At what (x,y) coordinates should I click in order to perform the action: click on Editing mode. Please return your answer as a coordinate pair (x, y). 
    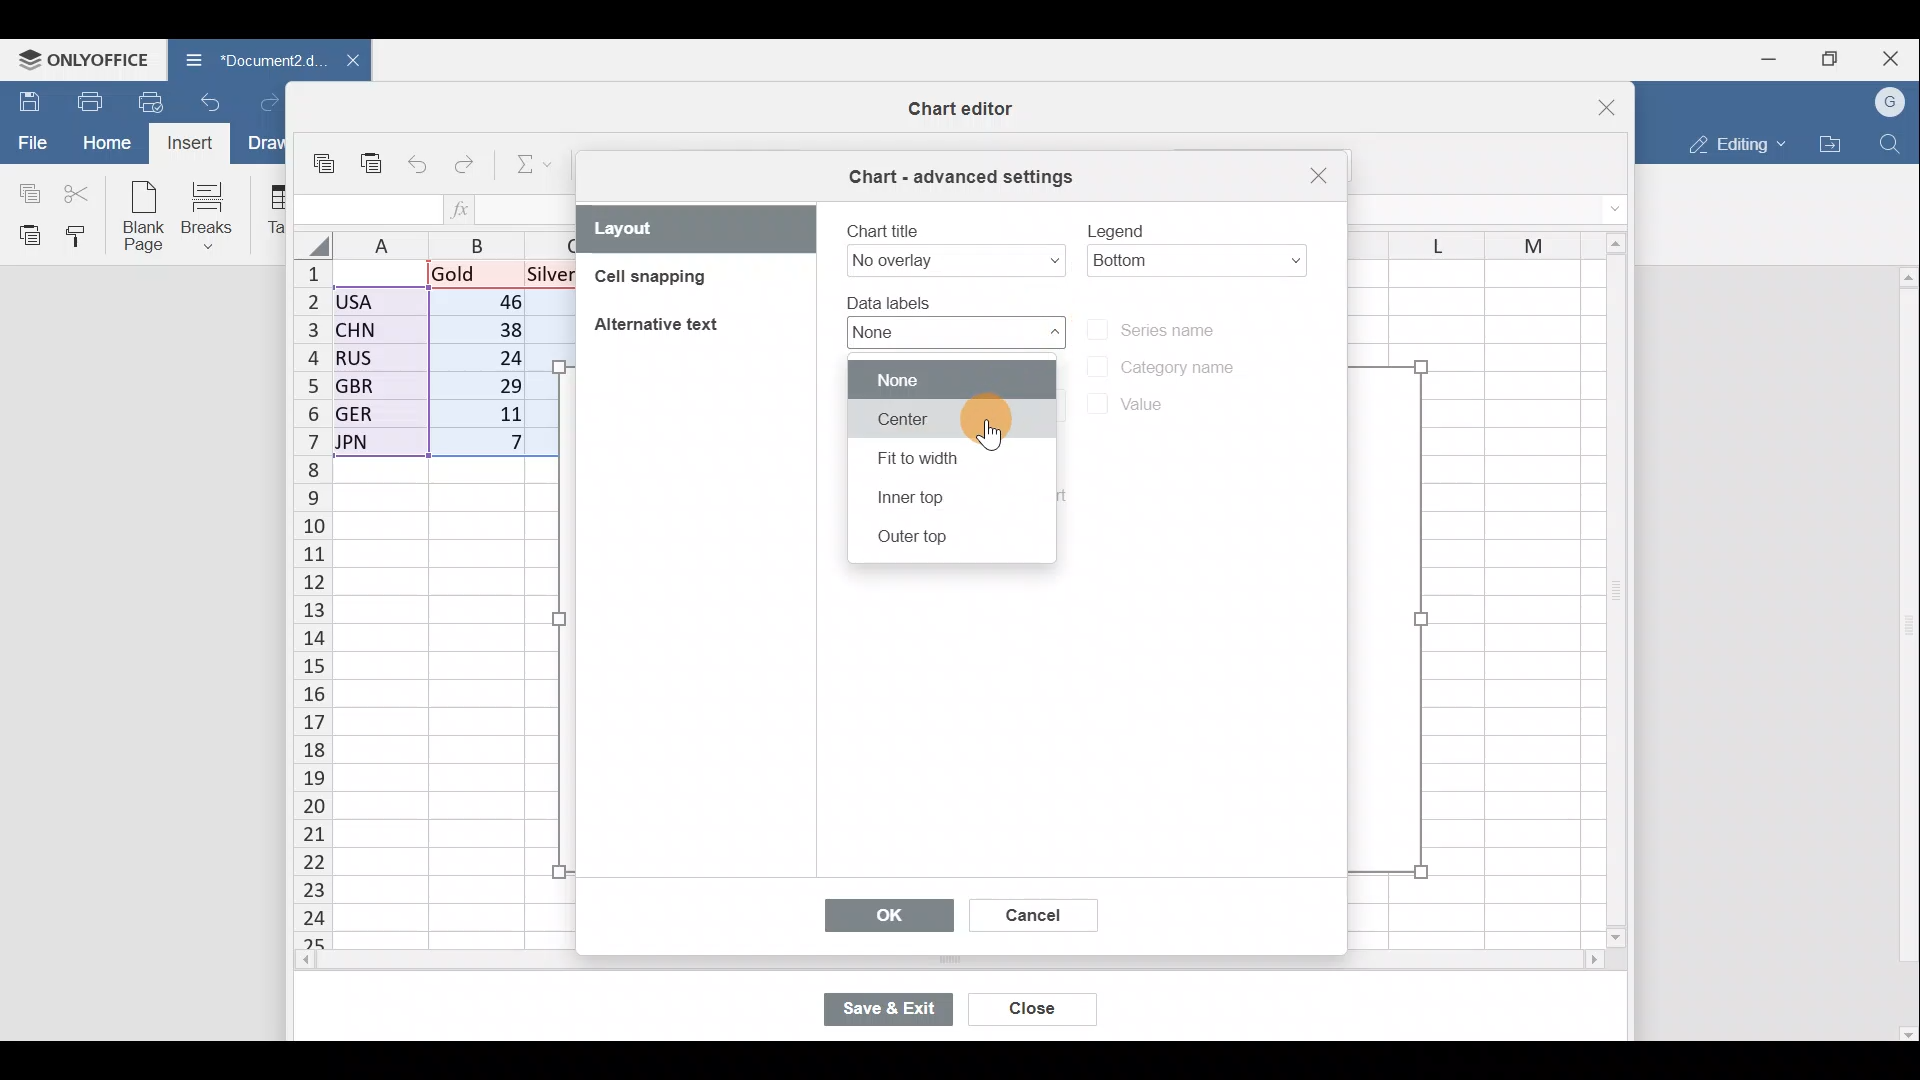
    Looking at the image, I should click on (1735, 140).